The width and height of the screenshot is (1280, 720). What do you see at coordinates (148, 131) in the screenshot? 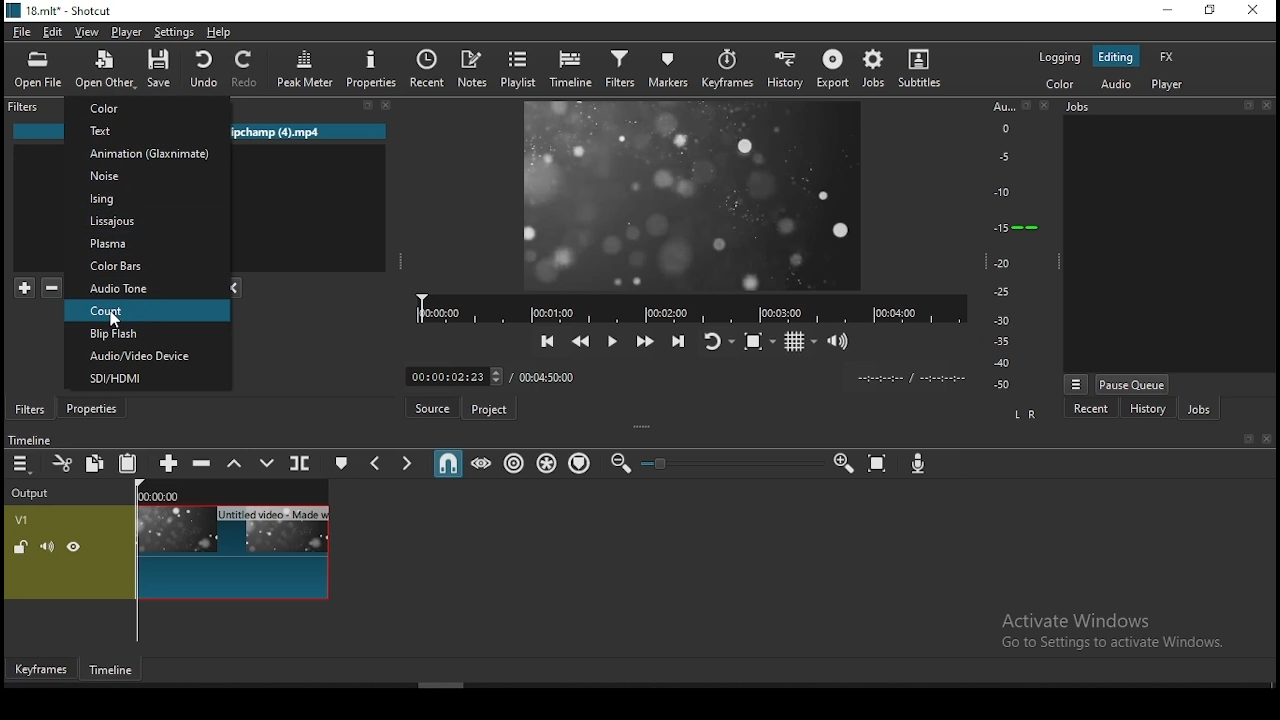
I see `text` at bounding box center [148, 131].